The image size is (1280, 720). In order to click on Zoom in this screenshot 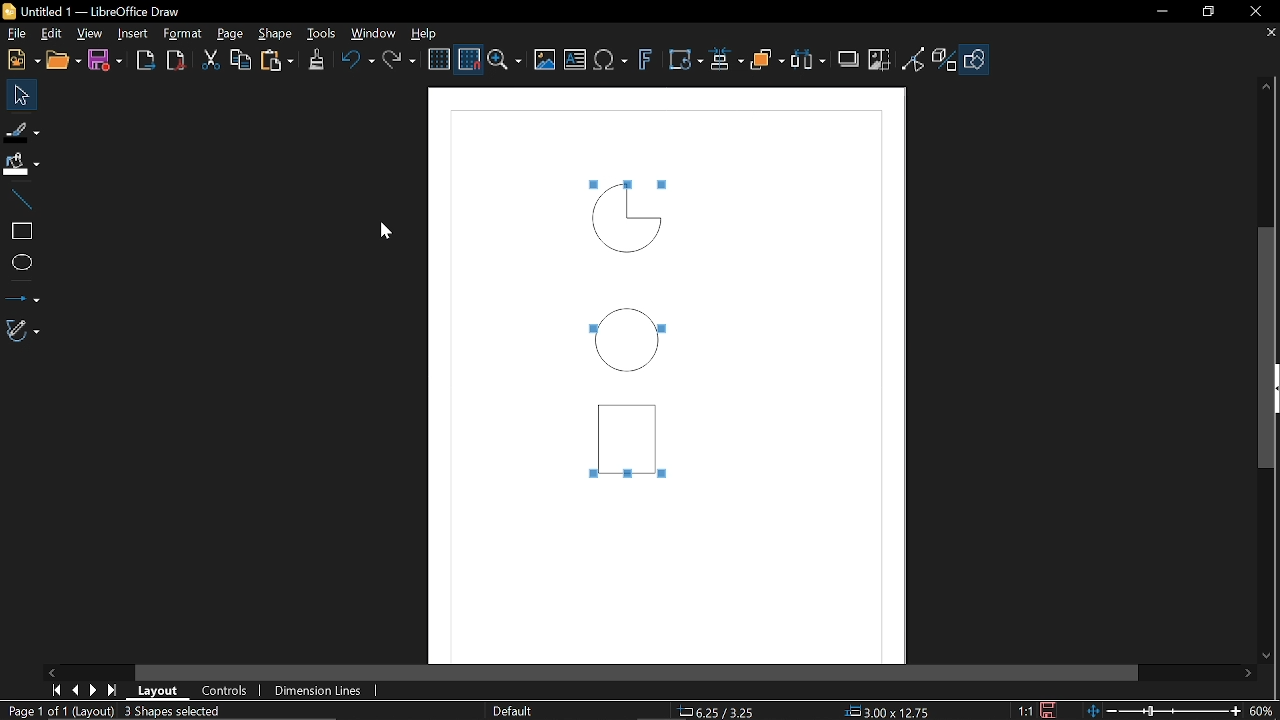, I will do `click(1262, 711)`.